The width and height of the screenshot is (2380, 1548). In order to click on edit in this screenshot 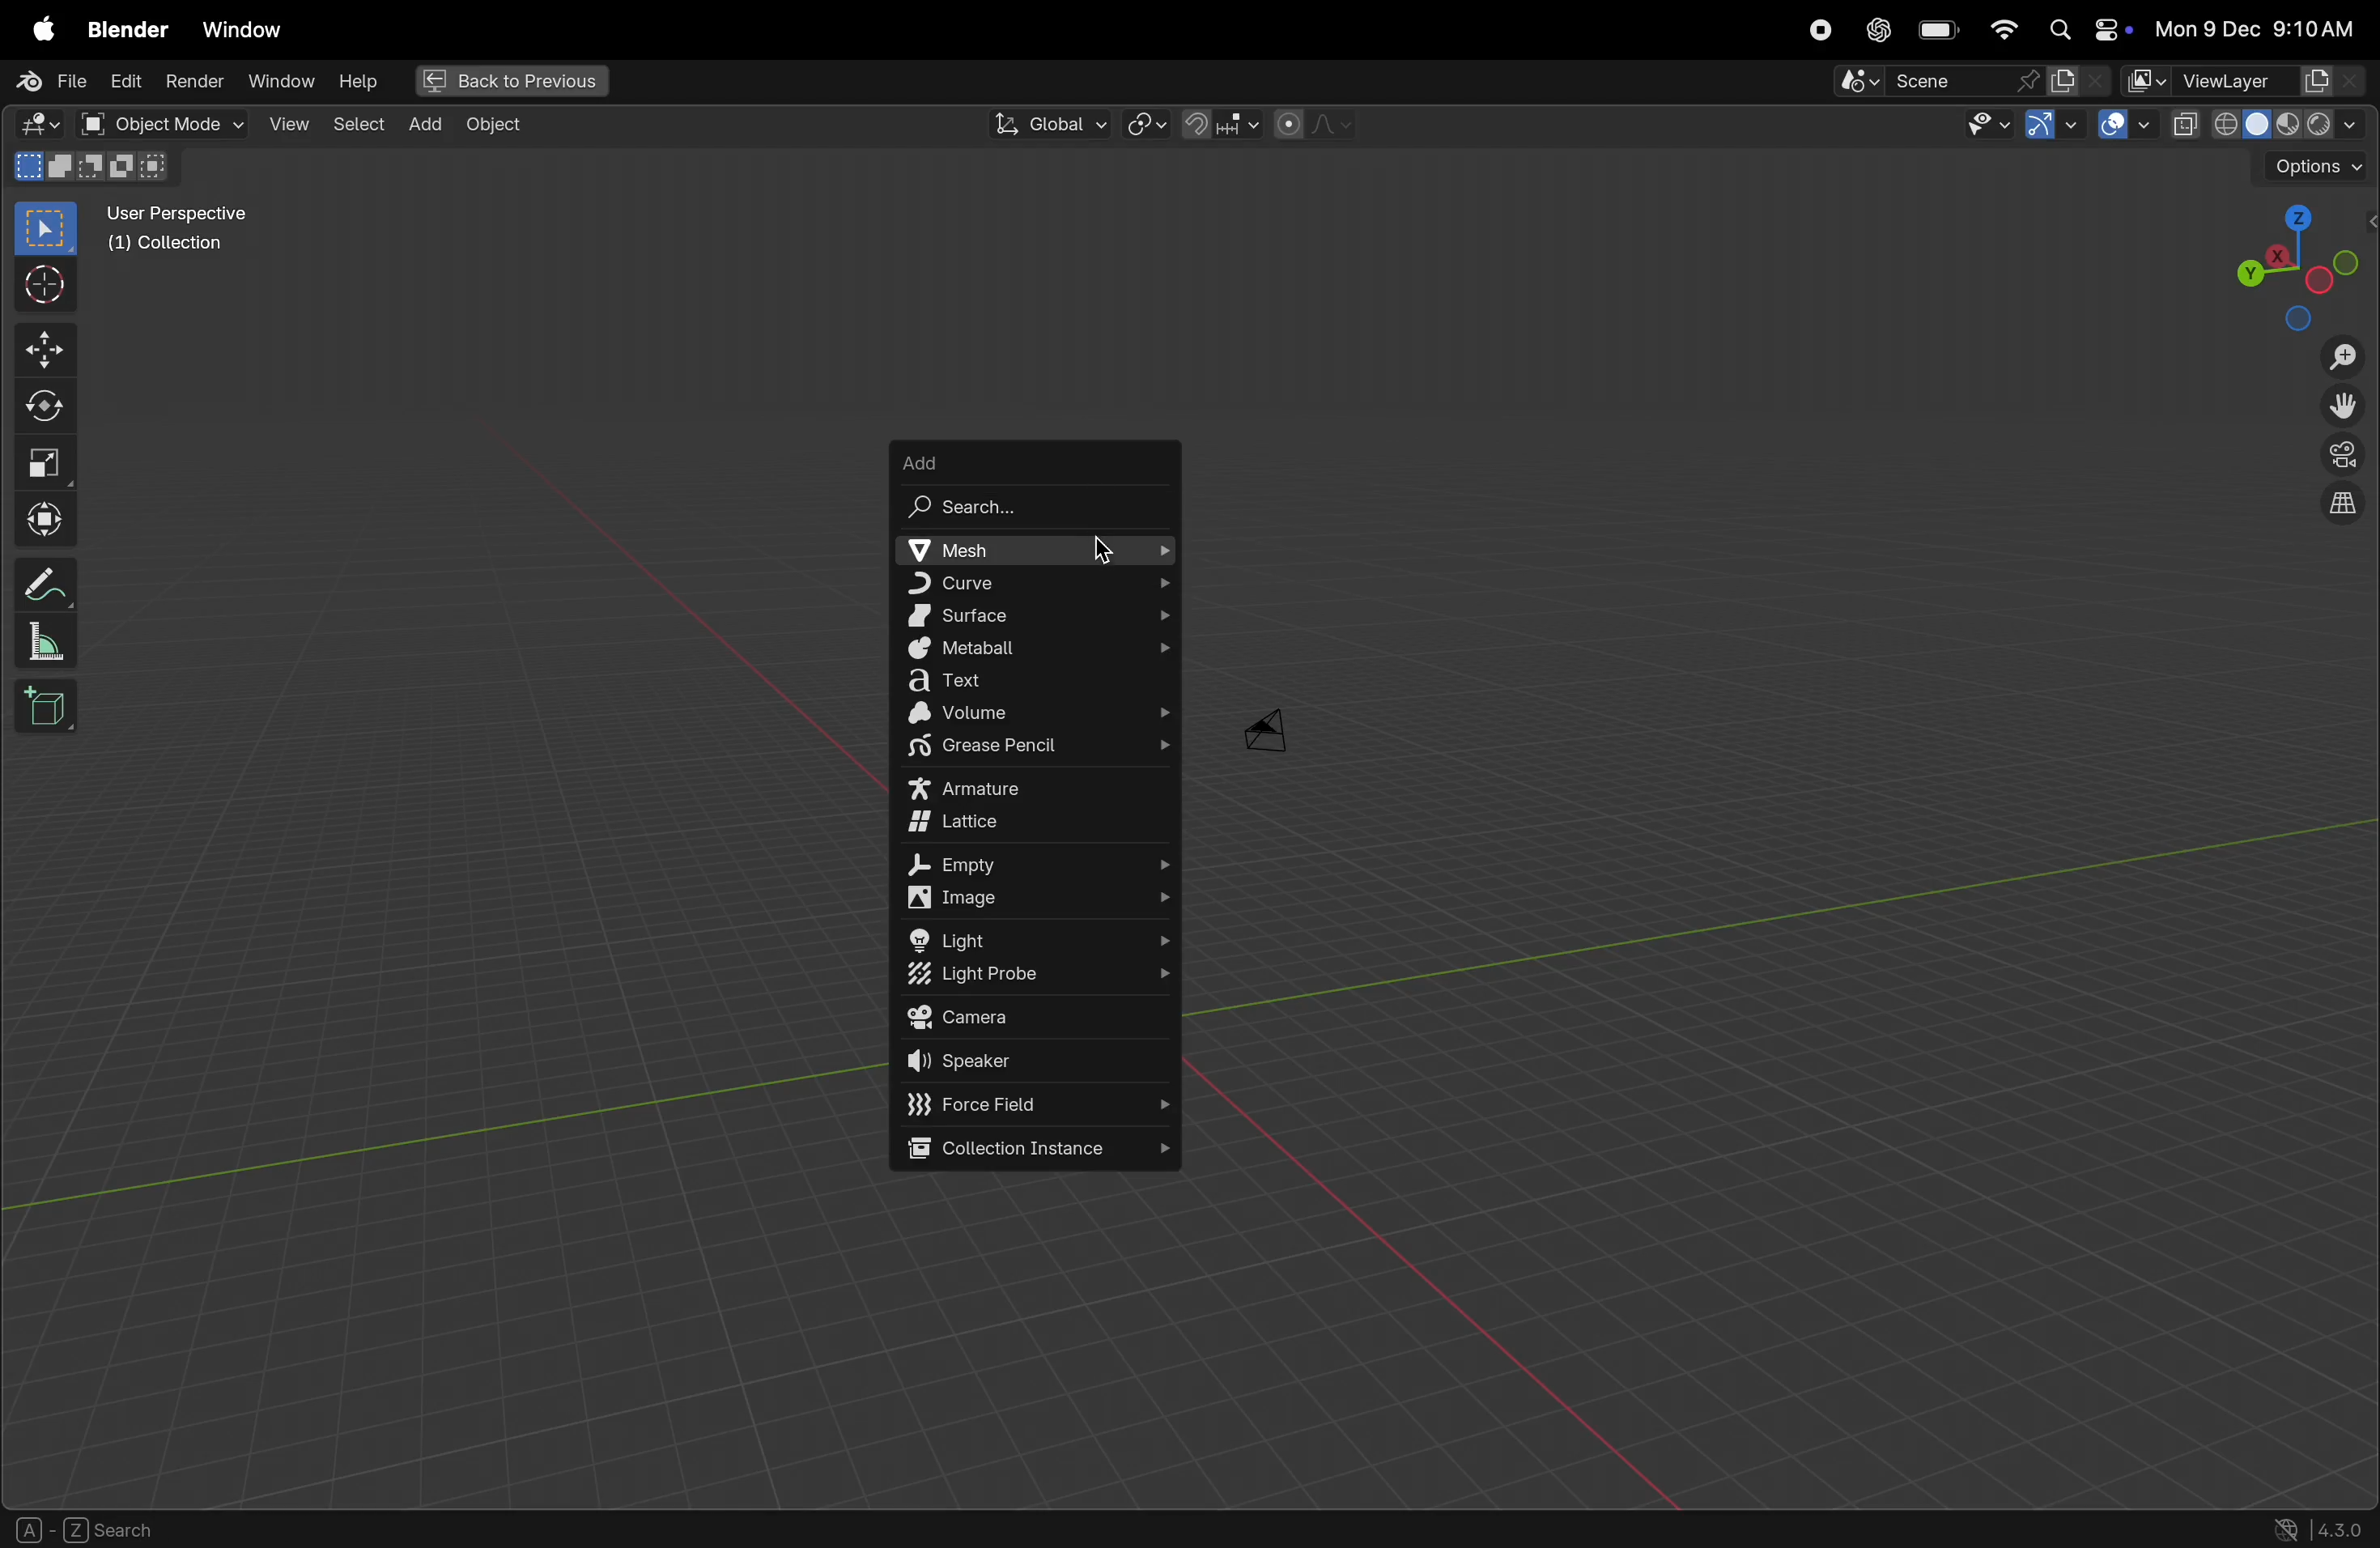, I will do `click(121, 79)`.